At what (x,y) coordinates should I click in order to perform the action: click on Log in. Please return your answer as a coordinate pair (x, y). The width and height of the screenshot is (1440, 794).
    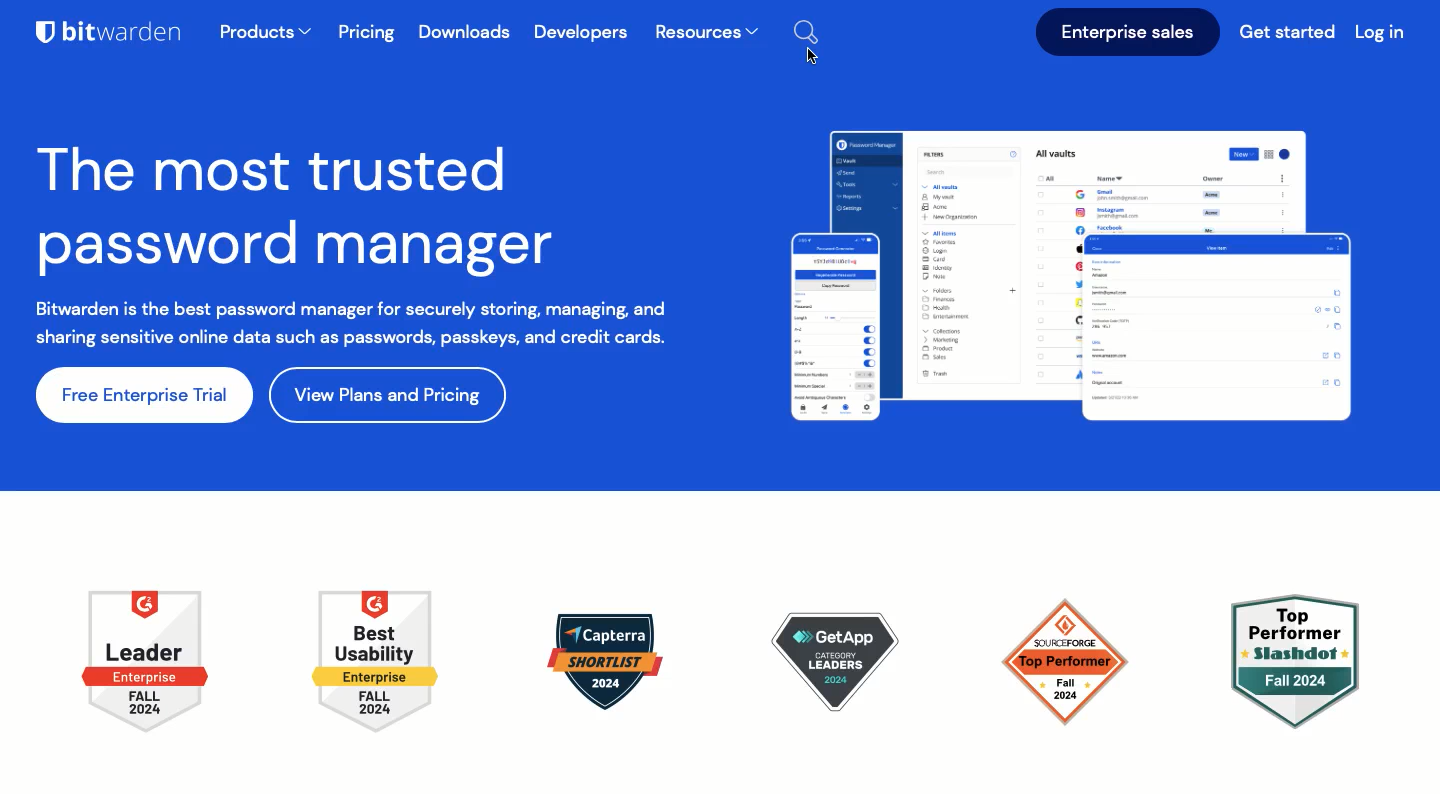
    Looking at the image, I should click on (1380, 31).